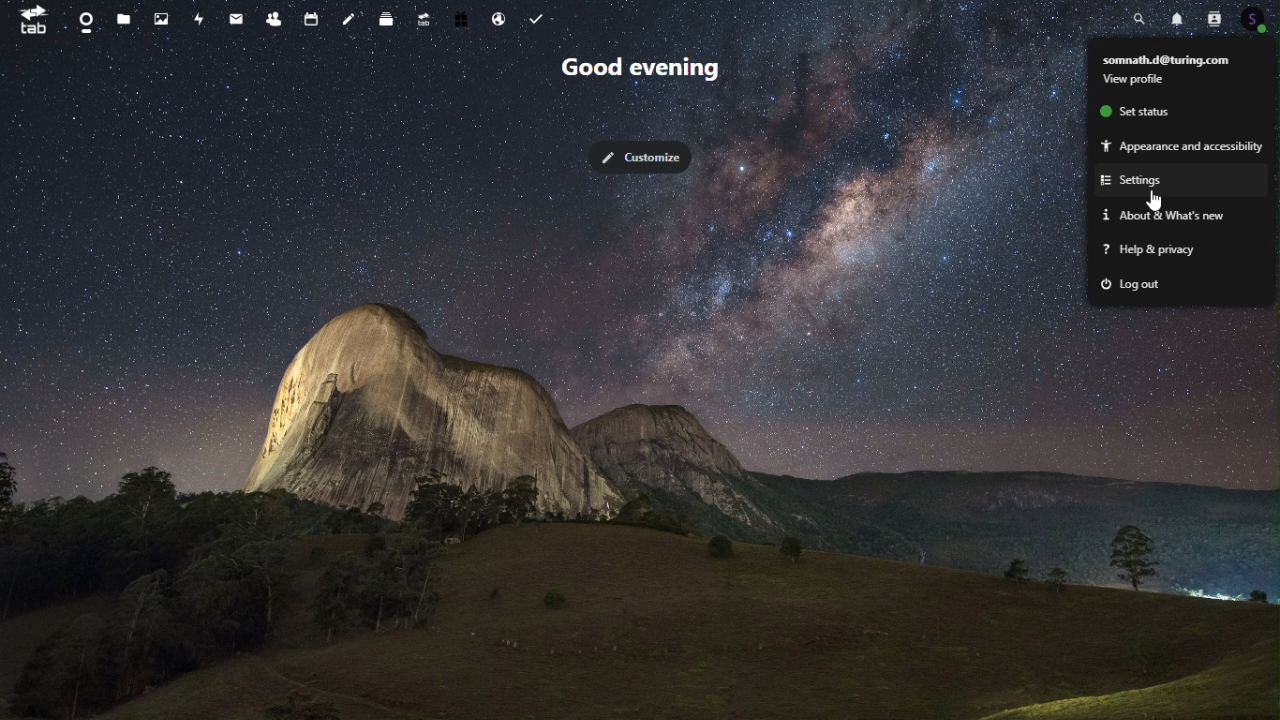 This screenshot has height=720, width=1280. I want to click on files, so click(126, 18).